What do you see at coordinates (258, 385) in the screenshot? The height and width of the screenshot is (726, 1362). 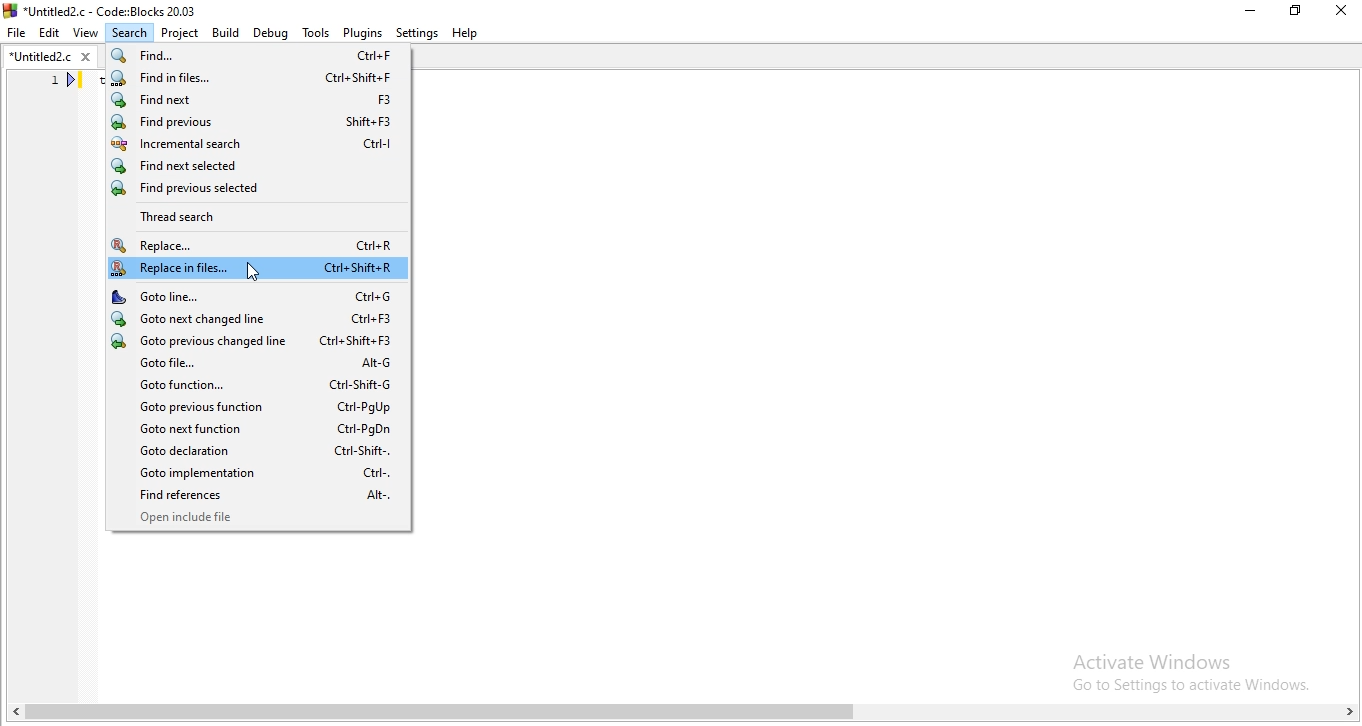 I see `Goto function.` at bounding box center [258, 385].